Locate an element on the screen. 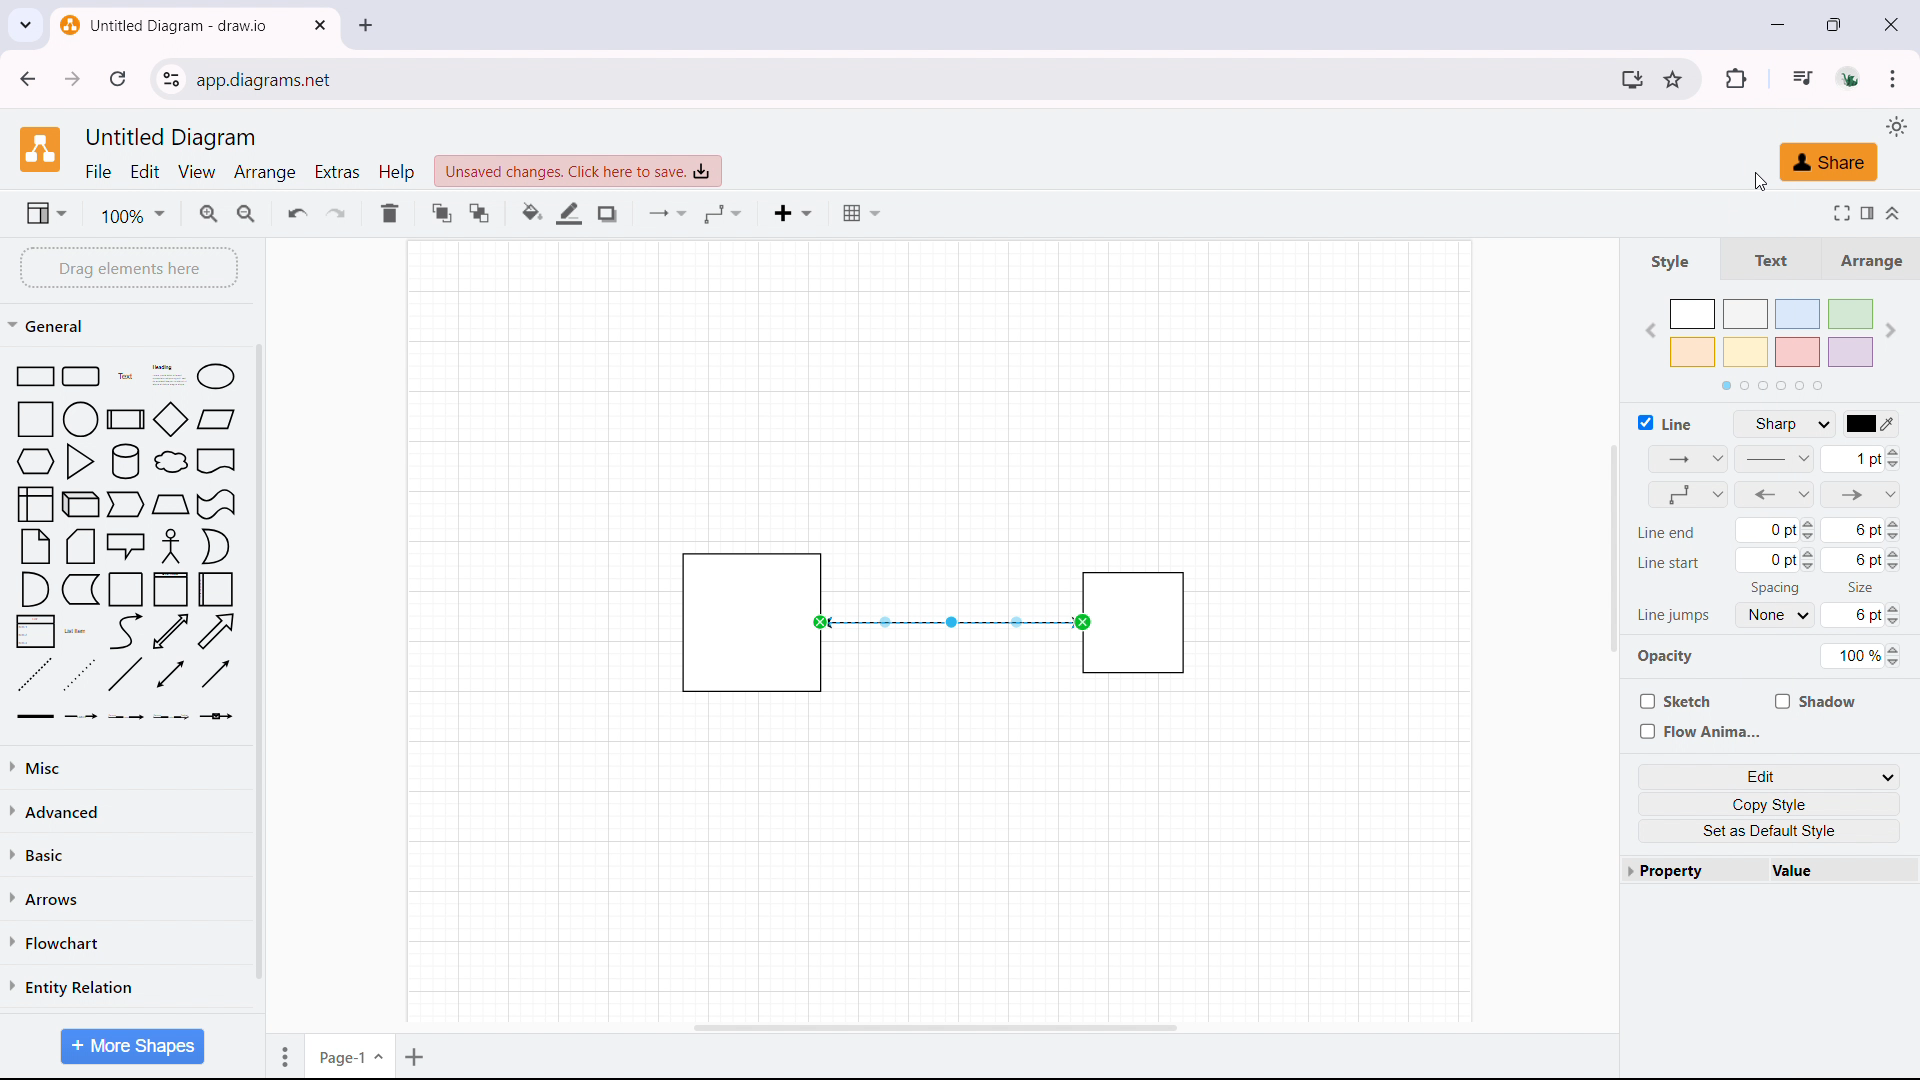 The image size is (1920, 1080). extensions is located at coordinates (1736, 78).